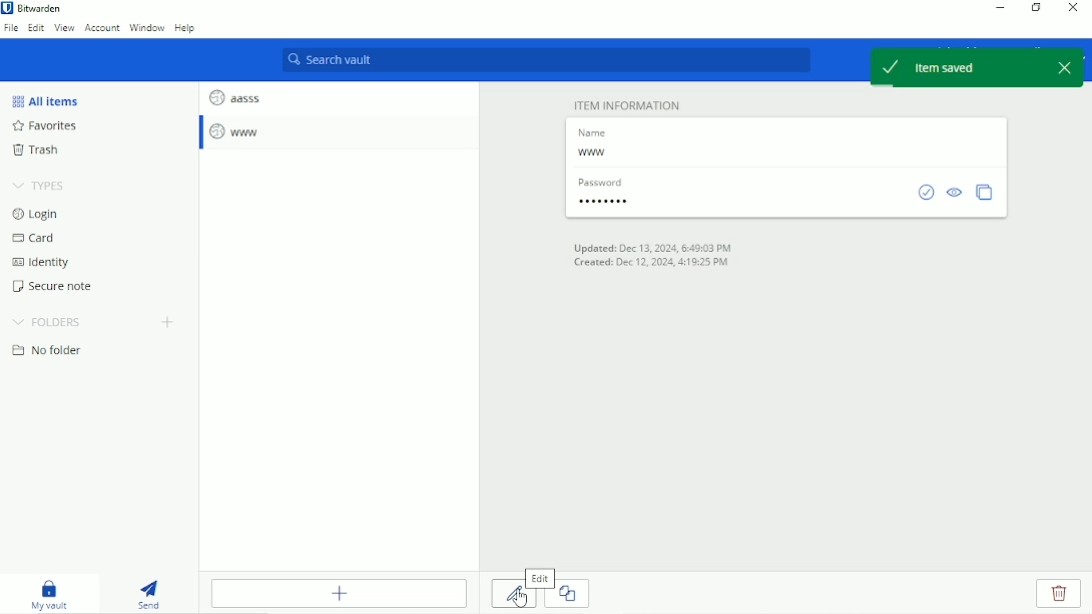 This screenshot has height=614, width=1092. What do you see at coordinates (36, 239) in the screenshot?
I see `Card` at bounding box center [36, 239].